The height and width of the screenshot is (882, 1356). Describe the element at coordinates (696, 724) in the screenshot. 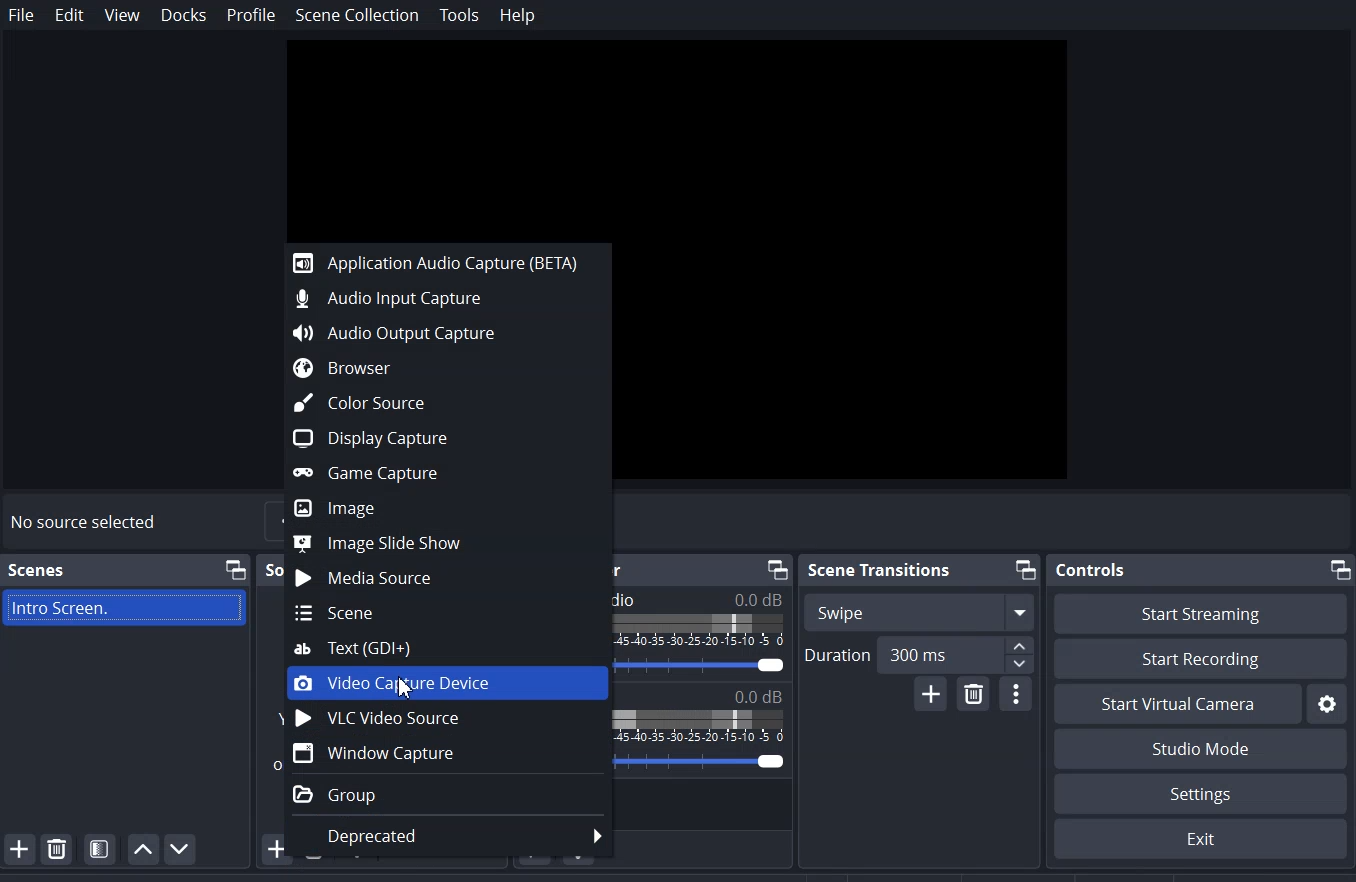

I see `Volume Indicator` at that location.